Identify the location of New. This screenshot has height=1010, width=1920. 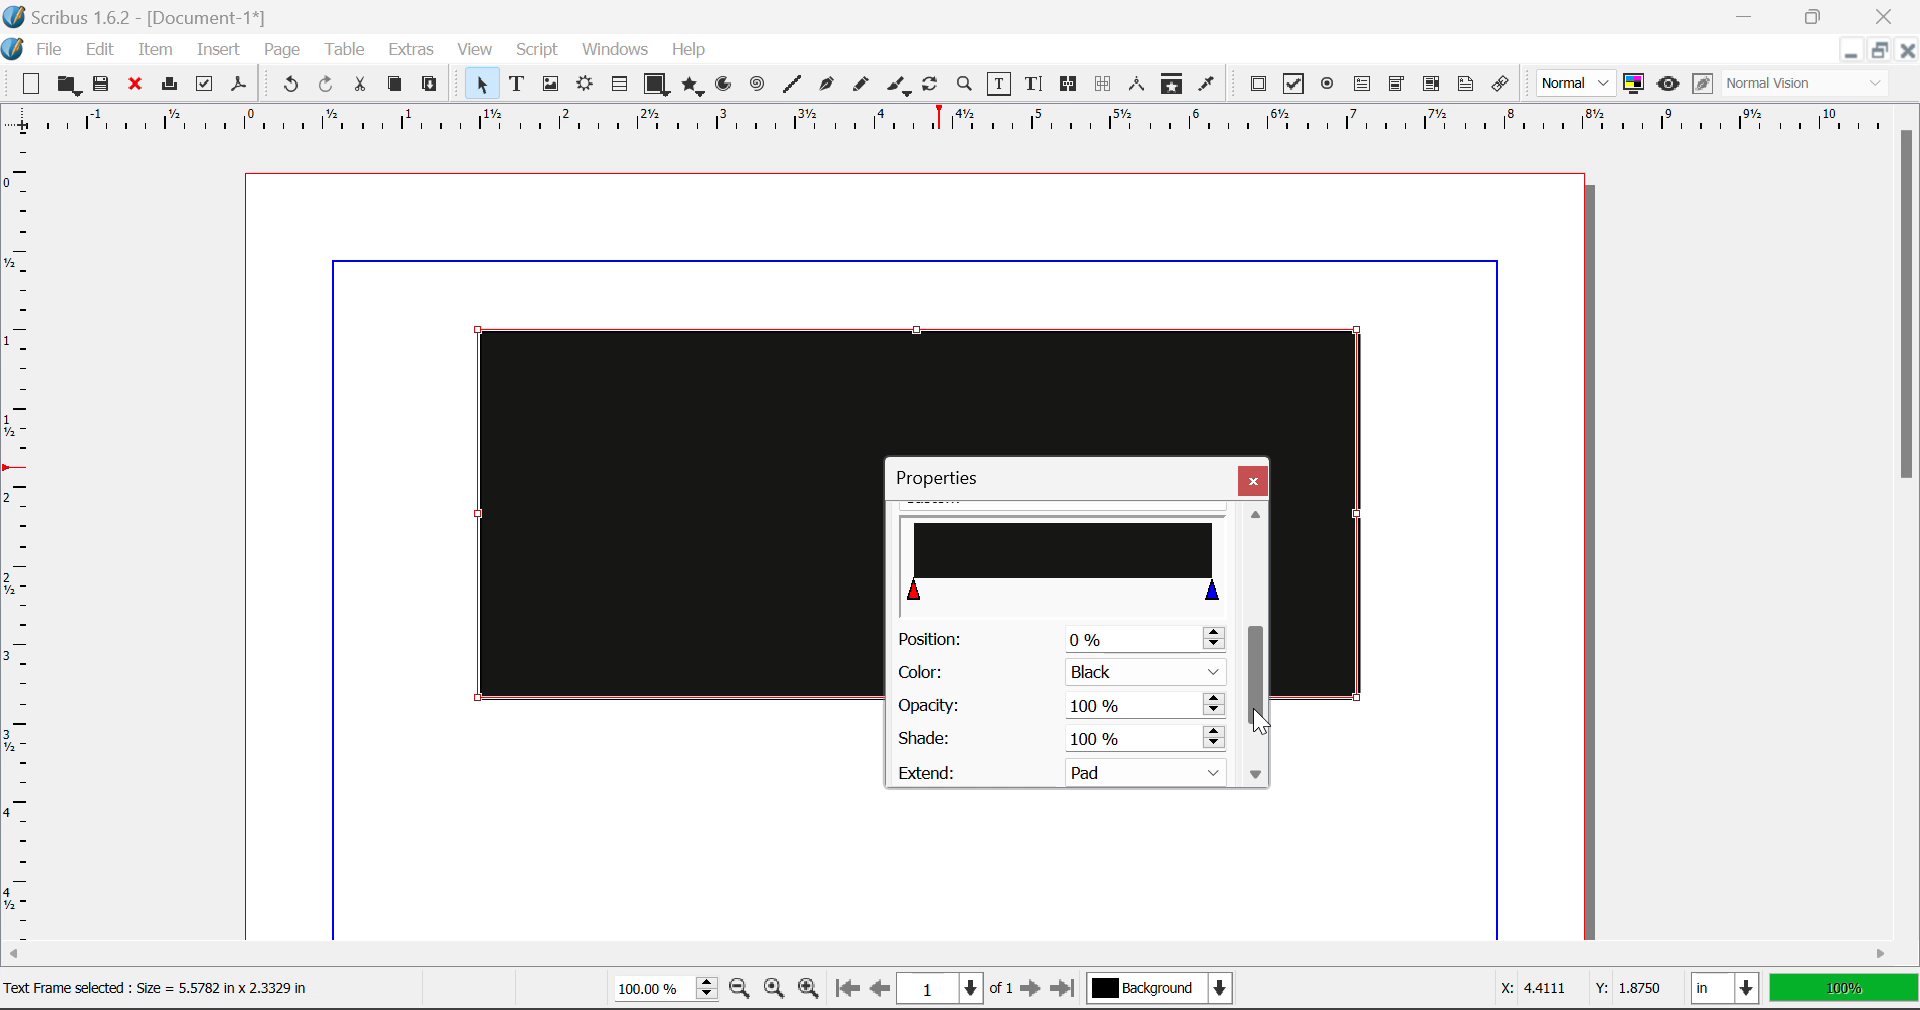
(26, 85).